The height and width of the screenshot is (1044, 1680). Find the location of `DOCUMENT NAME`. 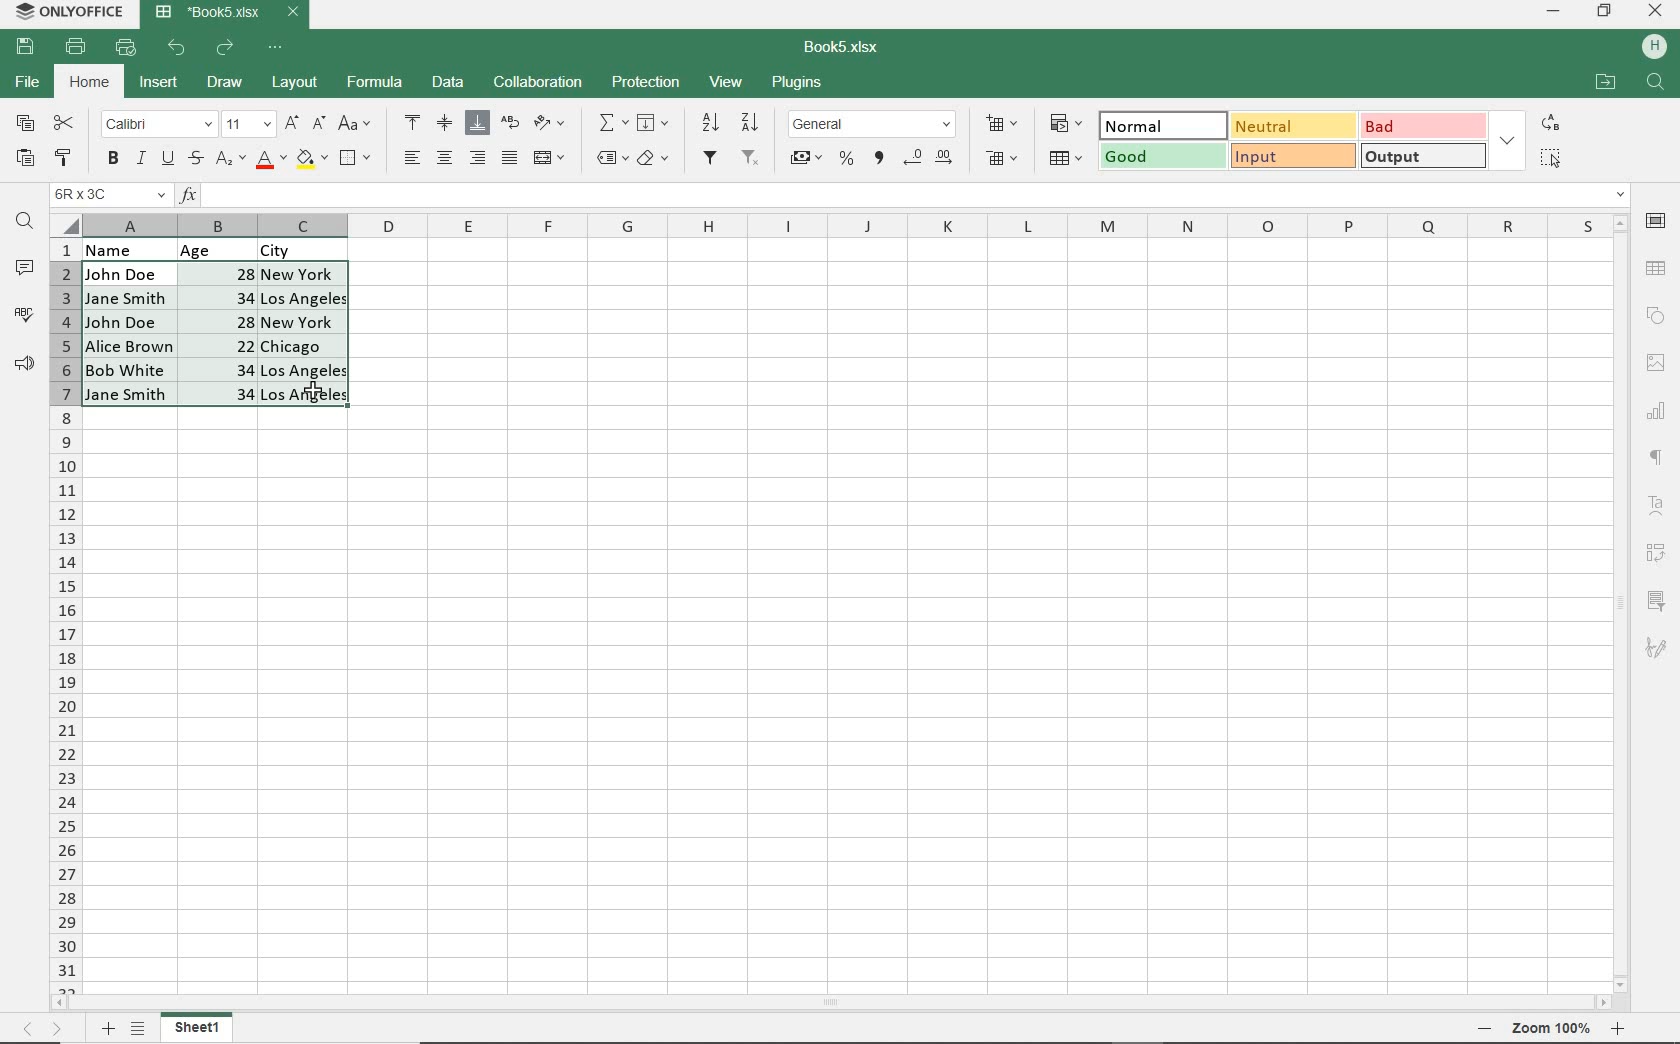

DOCUMENT NAME is located at coordinates (228, 13).